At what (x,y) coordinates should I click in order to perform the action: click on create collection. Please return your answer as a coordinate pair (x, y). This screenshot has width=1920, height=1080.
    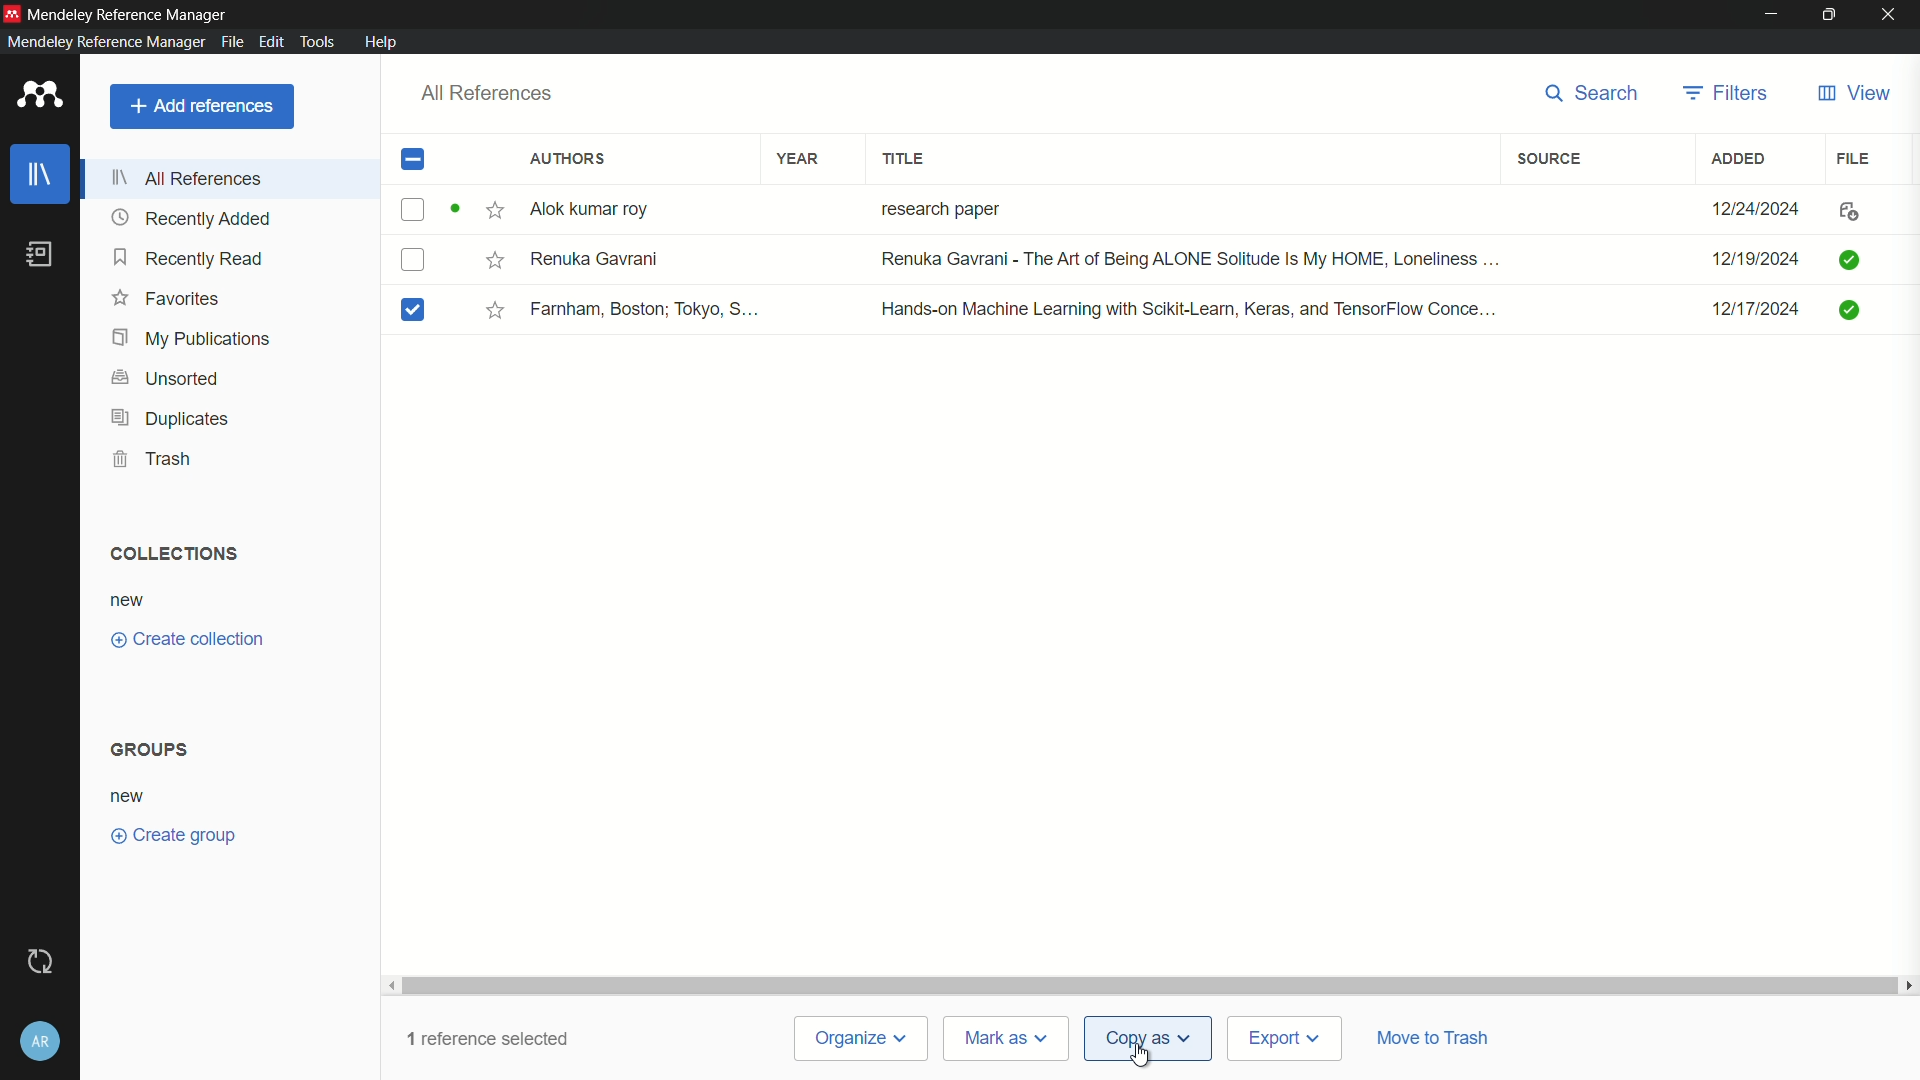
    Looking at the image, I should click on (184, 639).